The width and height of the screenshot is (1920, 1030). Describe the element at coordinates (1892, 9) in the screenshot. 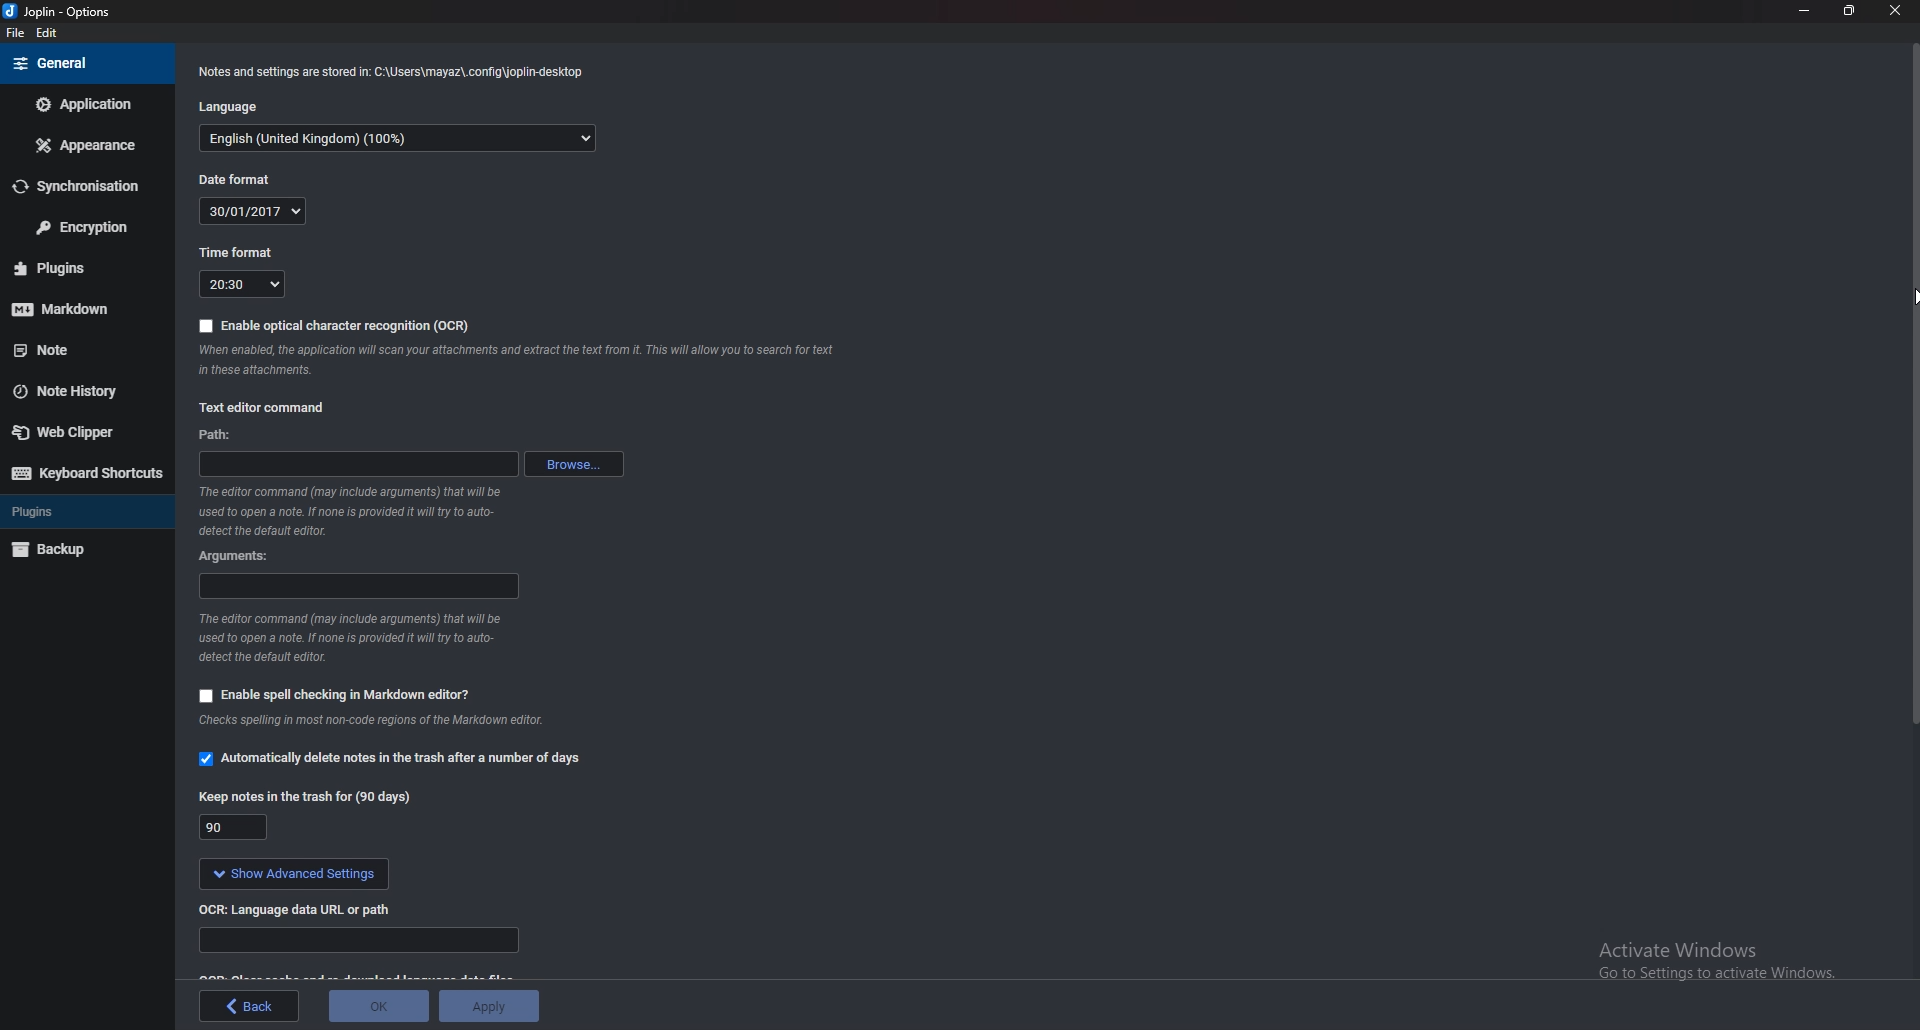

I see `close` at that location.